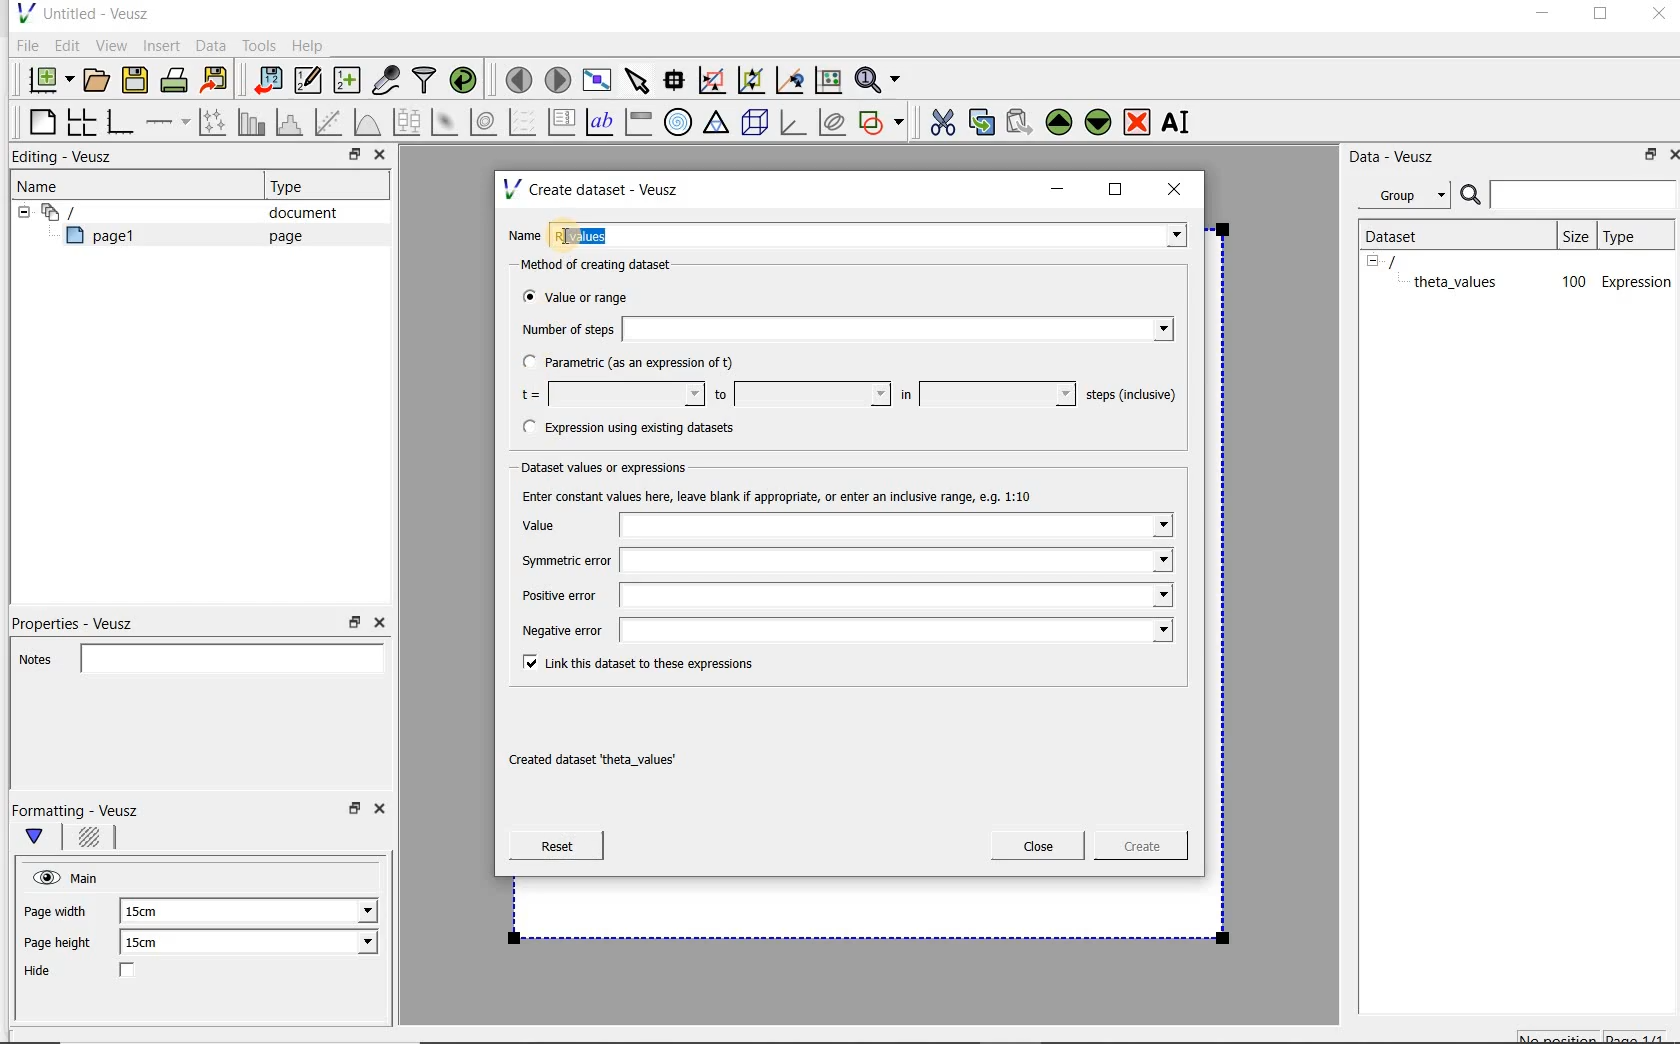 The image size is (1680, 1044). What do you see at coordinates (295, 213) in the screenshot?
I see `document` at bounding box center [295, 213].